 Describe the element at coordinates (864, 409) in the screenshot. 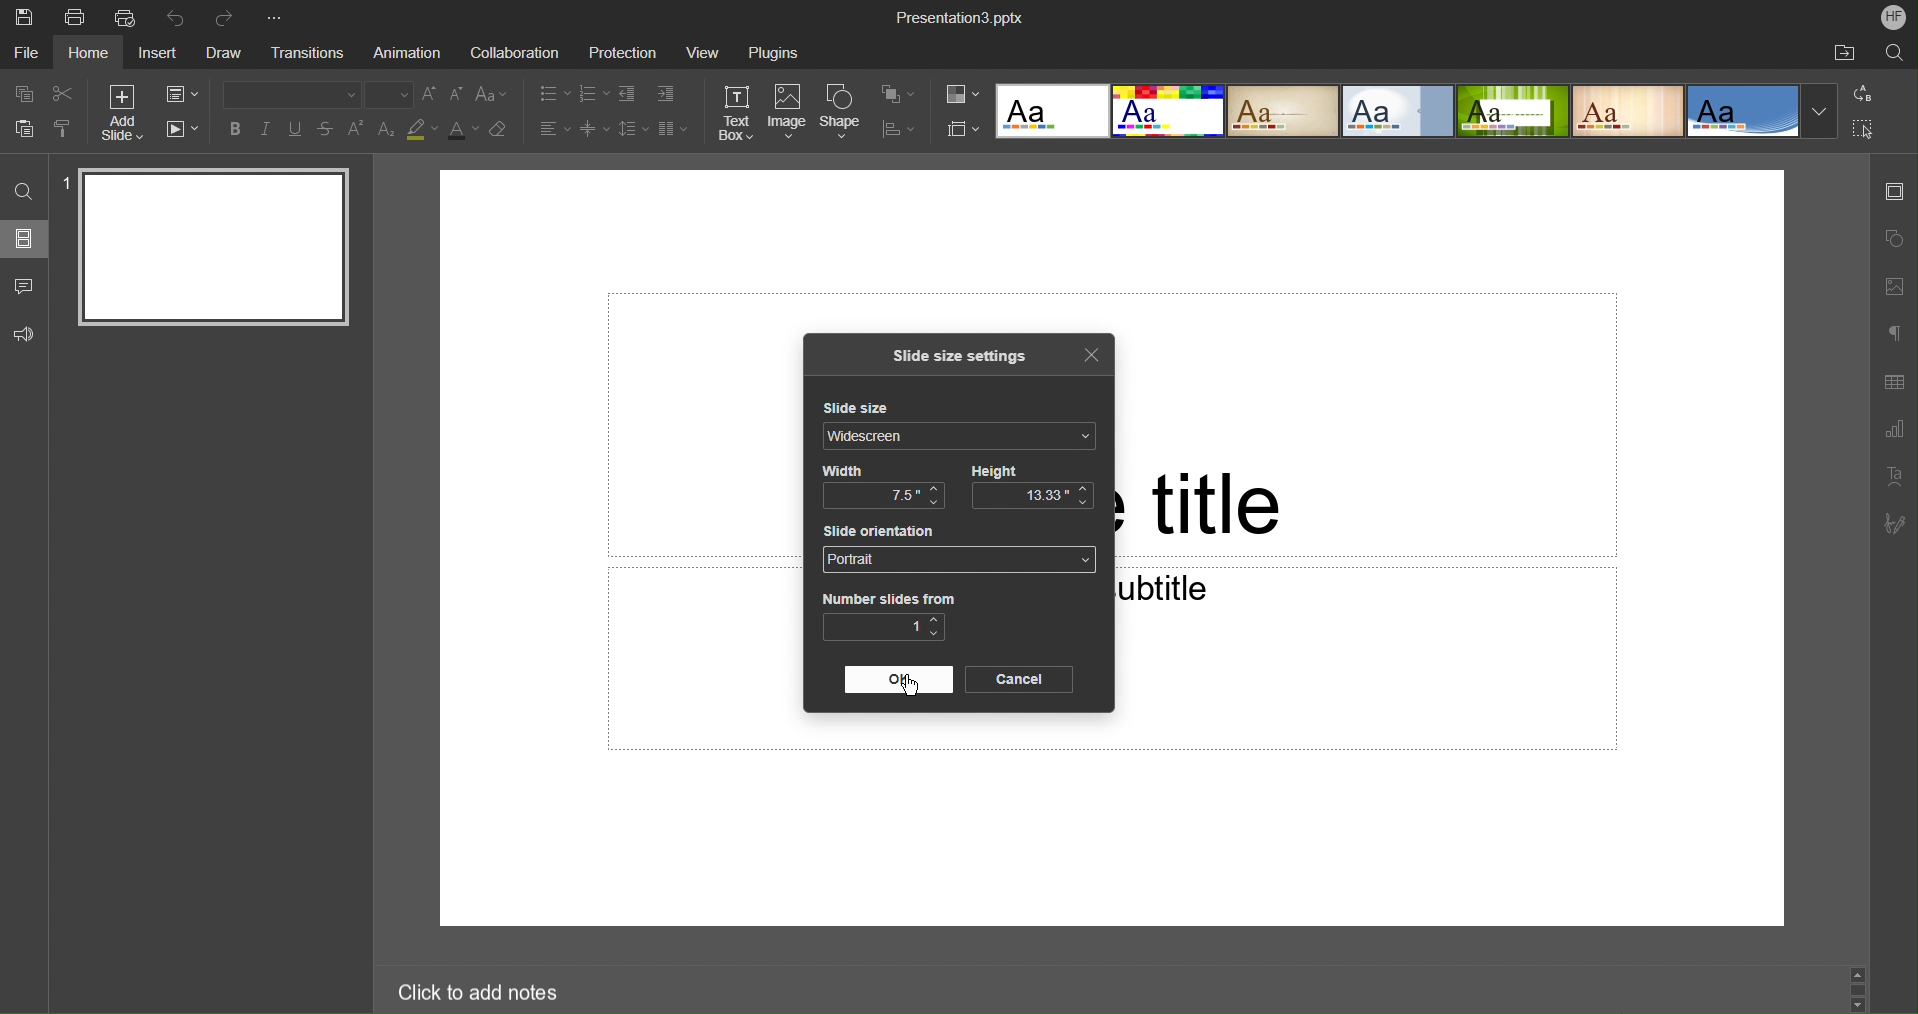

I see `Slide size` at that location.